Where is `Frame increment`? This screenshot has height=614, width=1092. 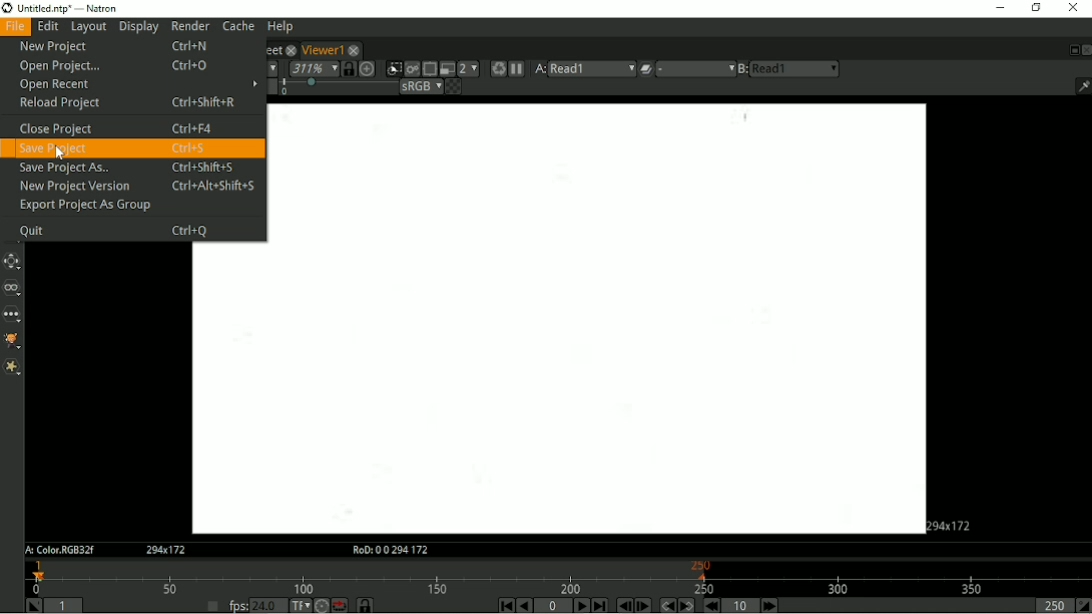 Frame increment is located at coordinates (741, 606).